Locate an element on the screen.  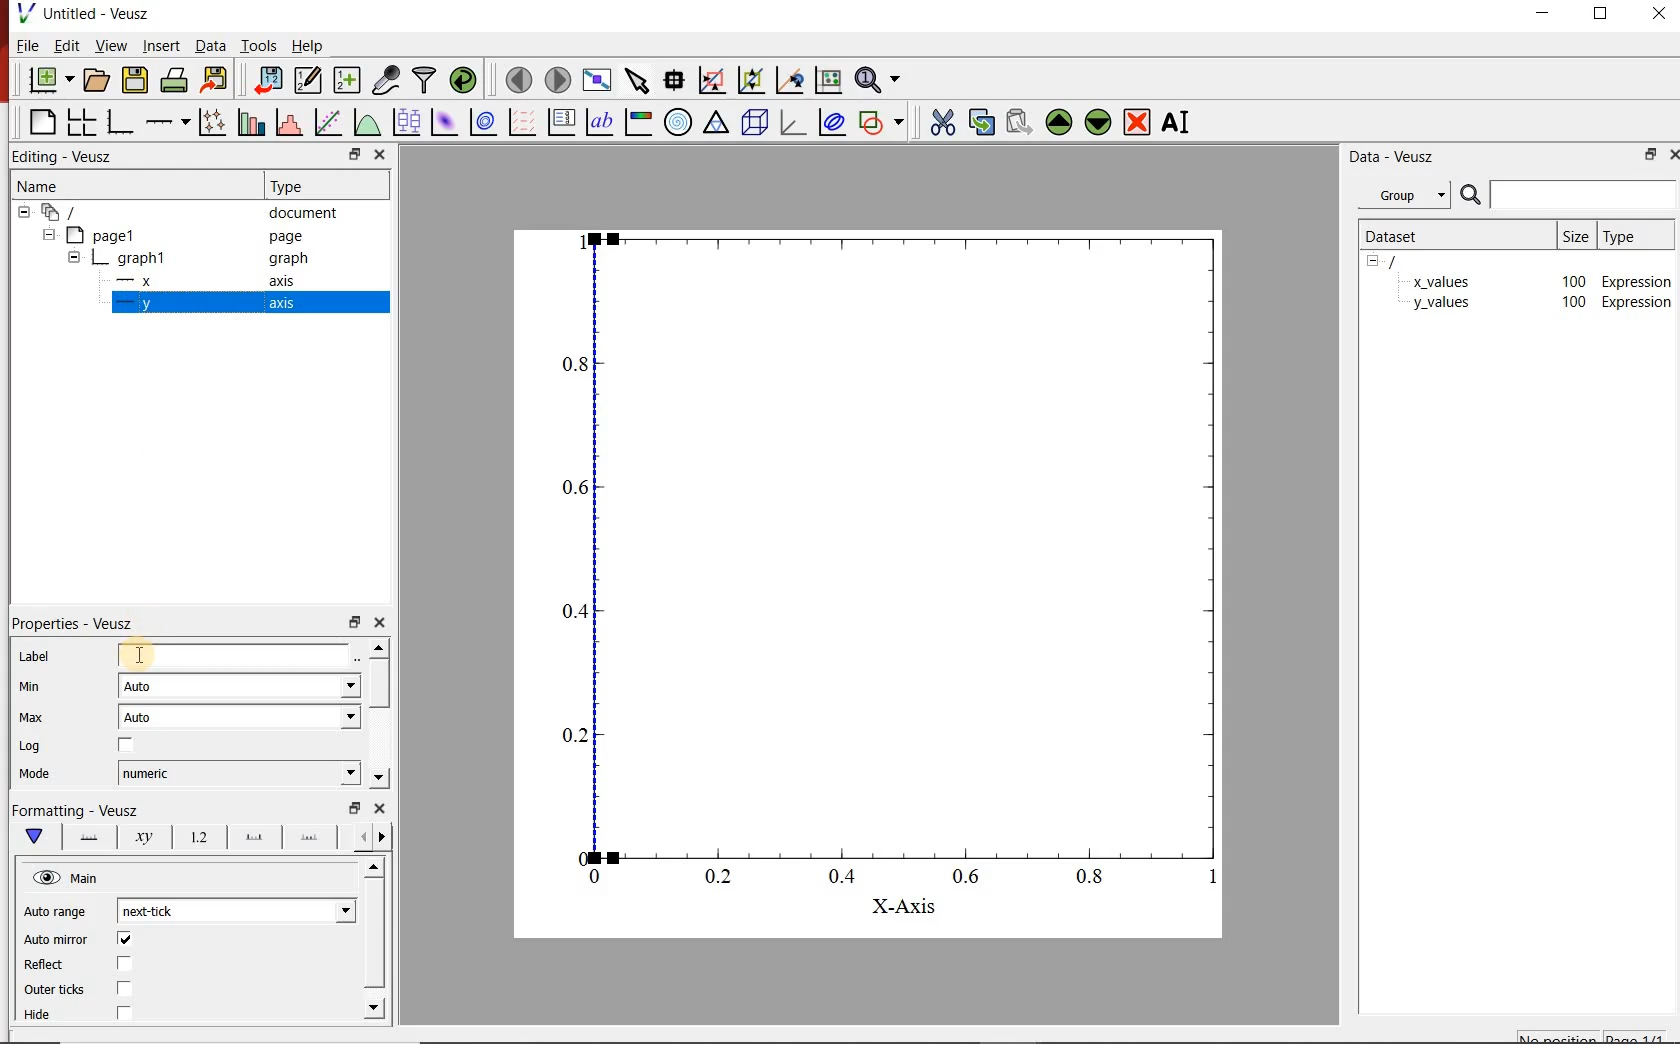
click to zoom out on graph axes is located at coordinates (748, 81).